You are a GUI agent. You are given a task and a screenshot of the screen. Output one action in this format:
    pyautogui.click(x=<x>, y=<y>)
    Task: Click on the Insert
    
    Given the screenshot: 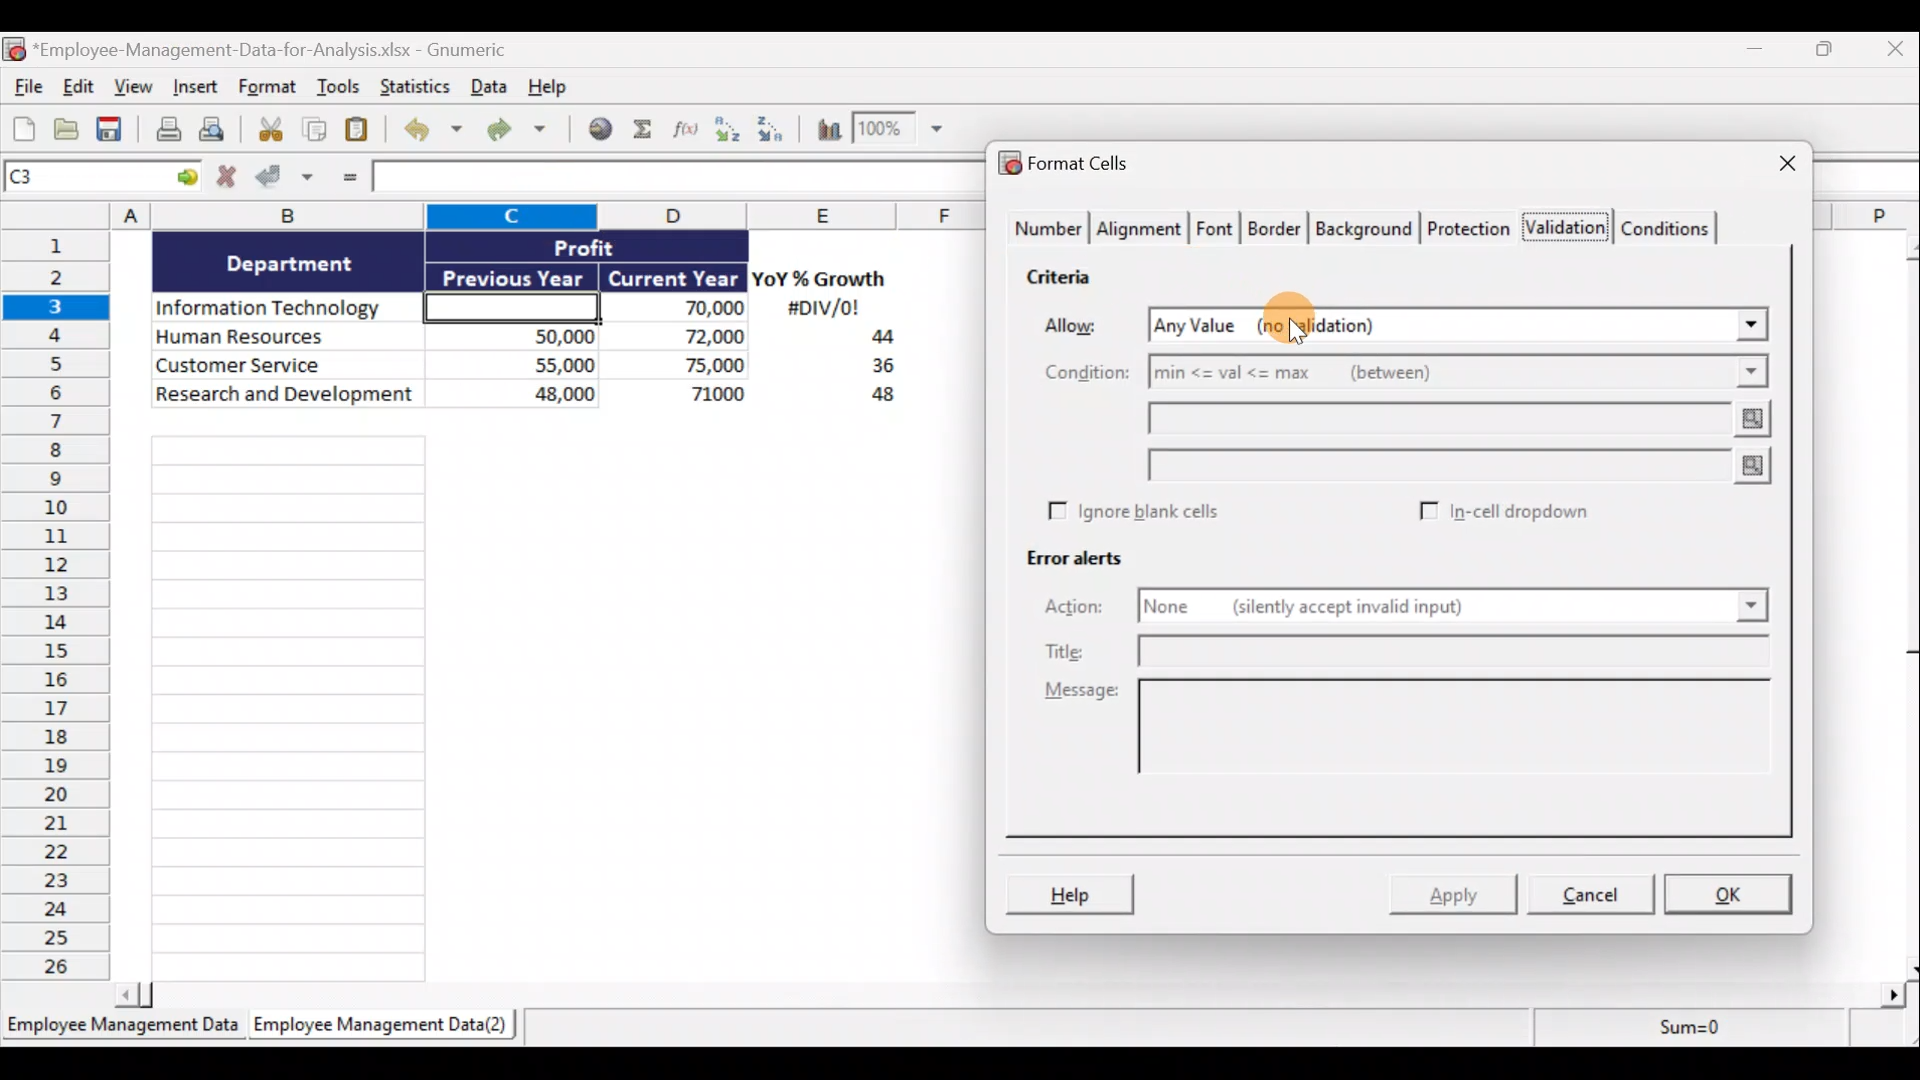 What is the action you would take?
    pyautogui.click(x=199, y=91)
    